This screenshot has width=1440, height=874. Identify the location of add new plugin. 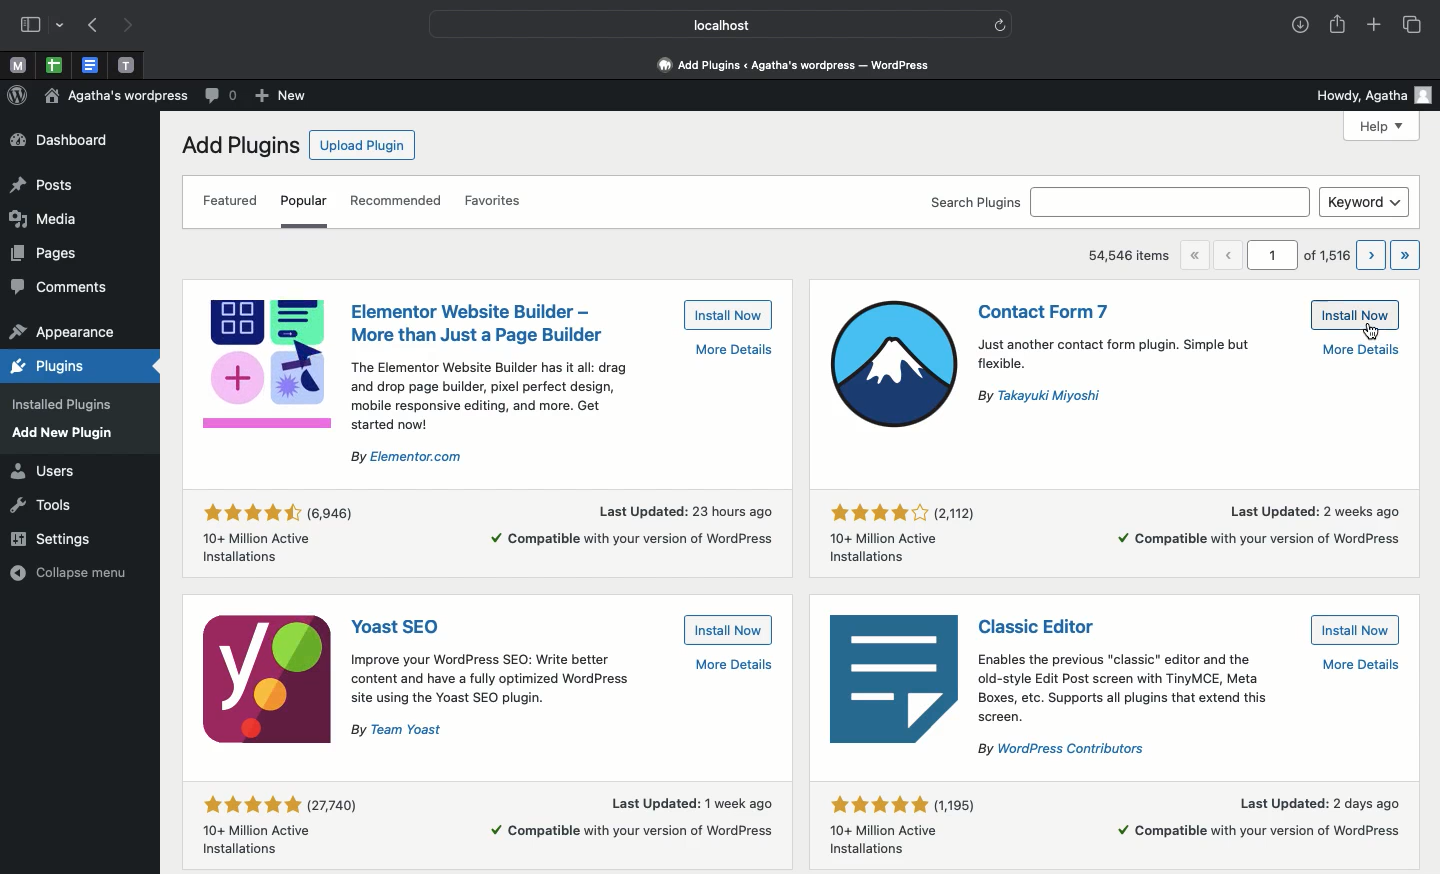
(68, 433).